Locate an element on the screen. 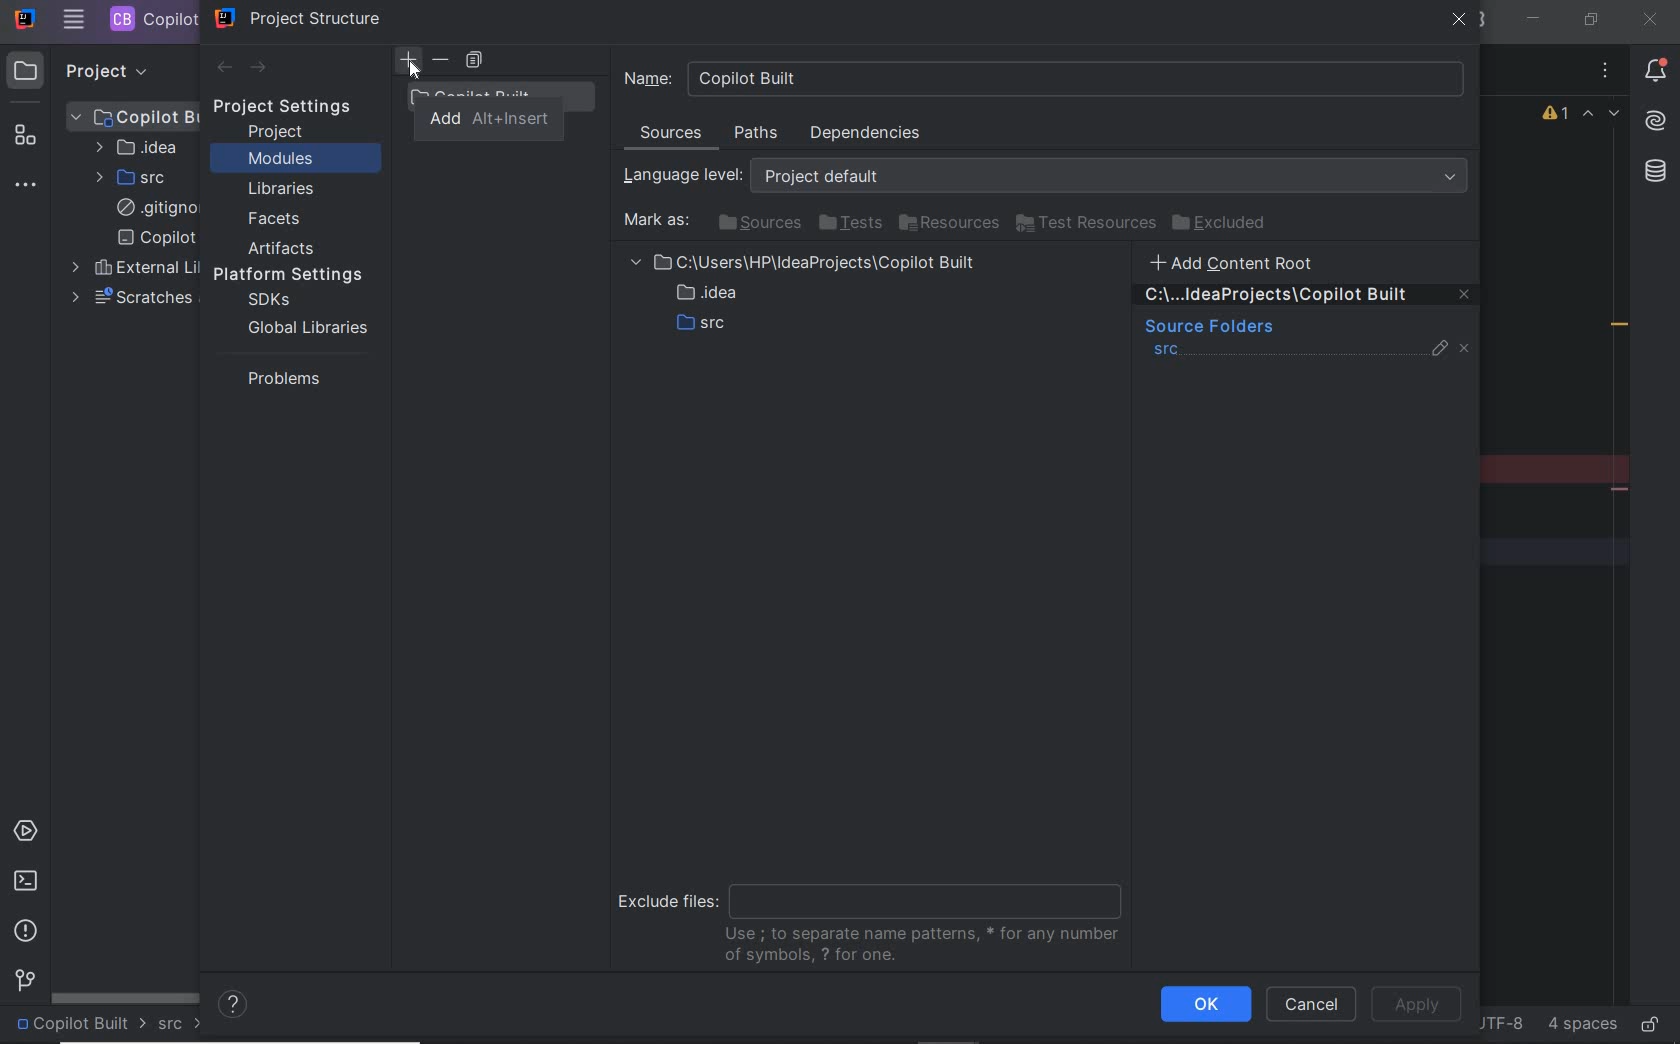  indent is located at coordinates (1580, 1025).